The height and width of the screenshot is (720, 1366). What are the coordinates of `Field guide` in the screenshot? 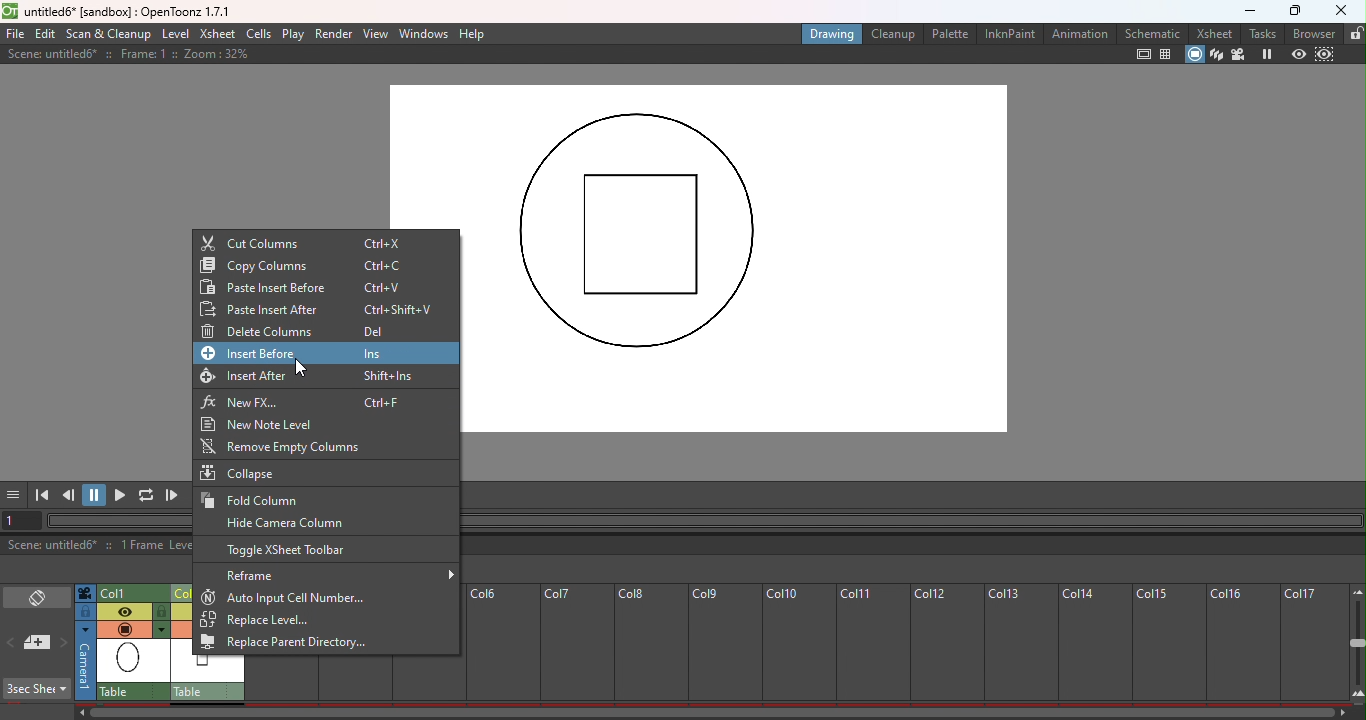 It's located at (1166, 56).